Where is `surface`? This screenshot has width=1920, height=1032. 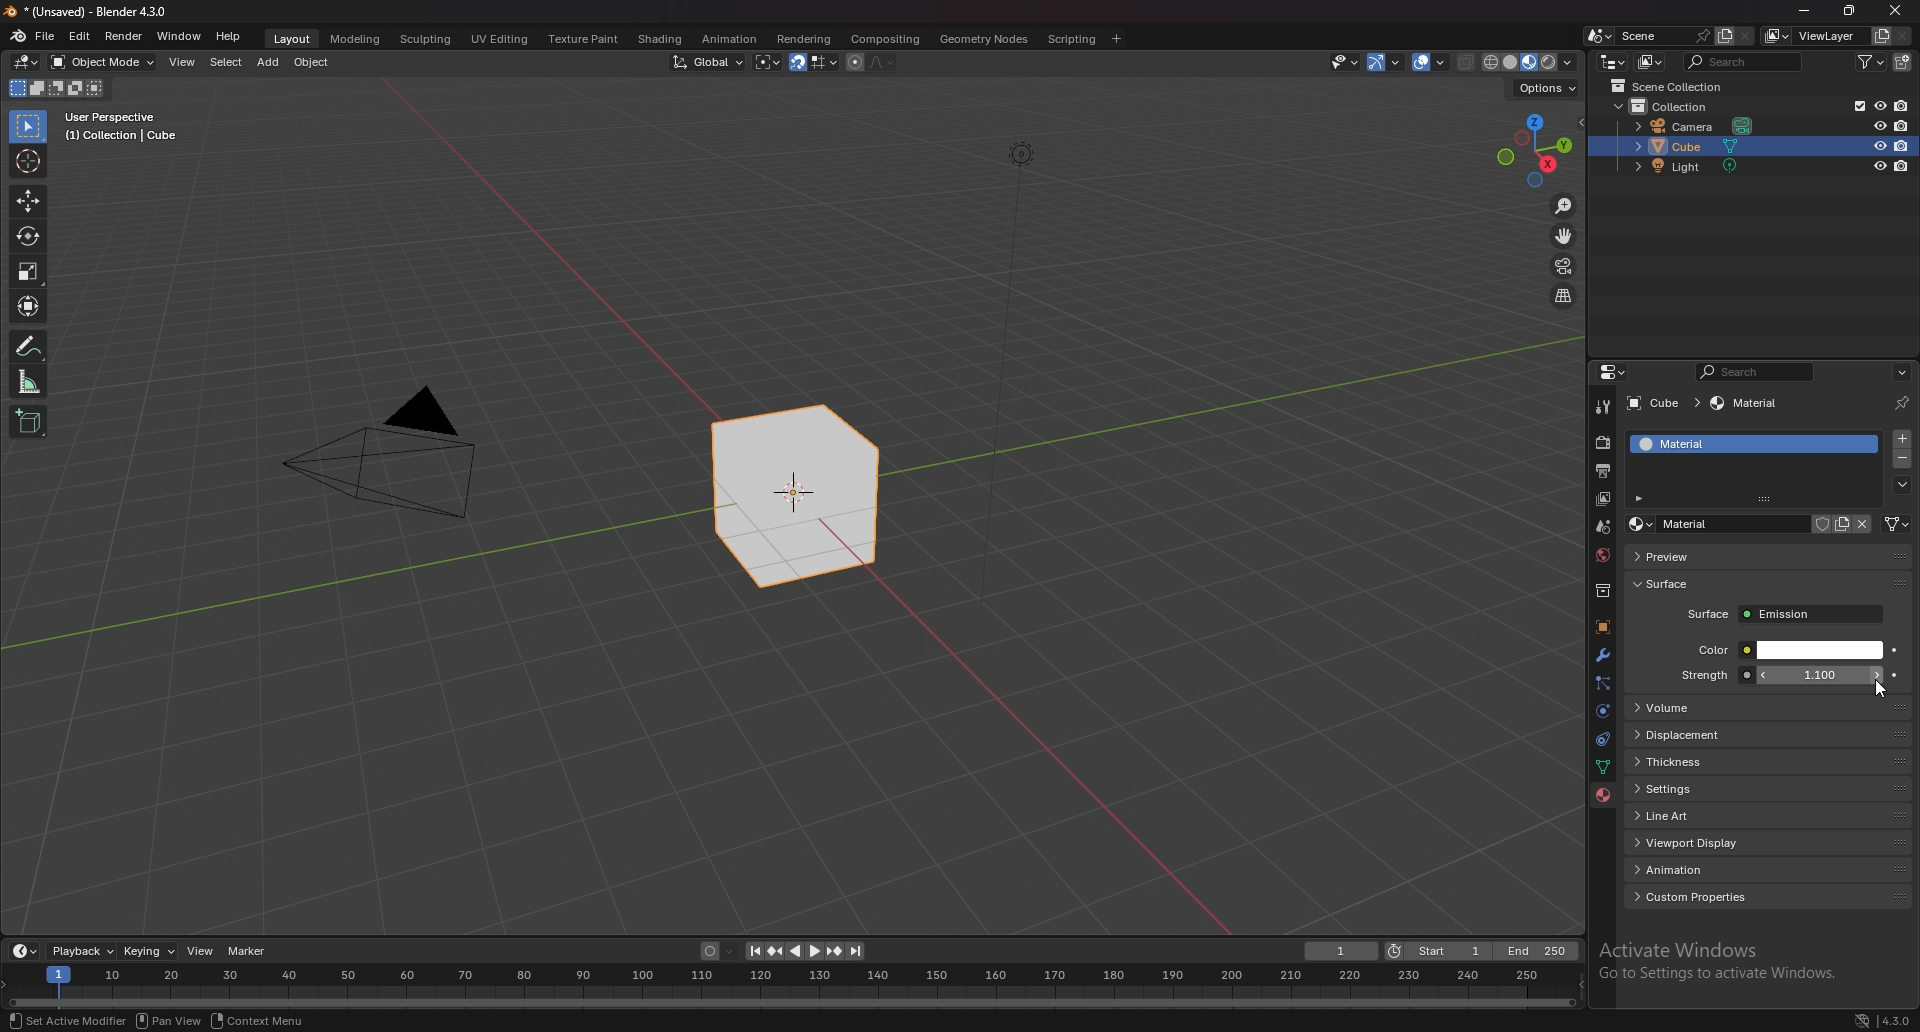
surface is located at coordinates (1685, 584).